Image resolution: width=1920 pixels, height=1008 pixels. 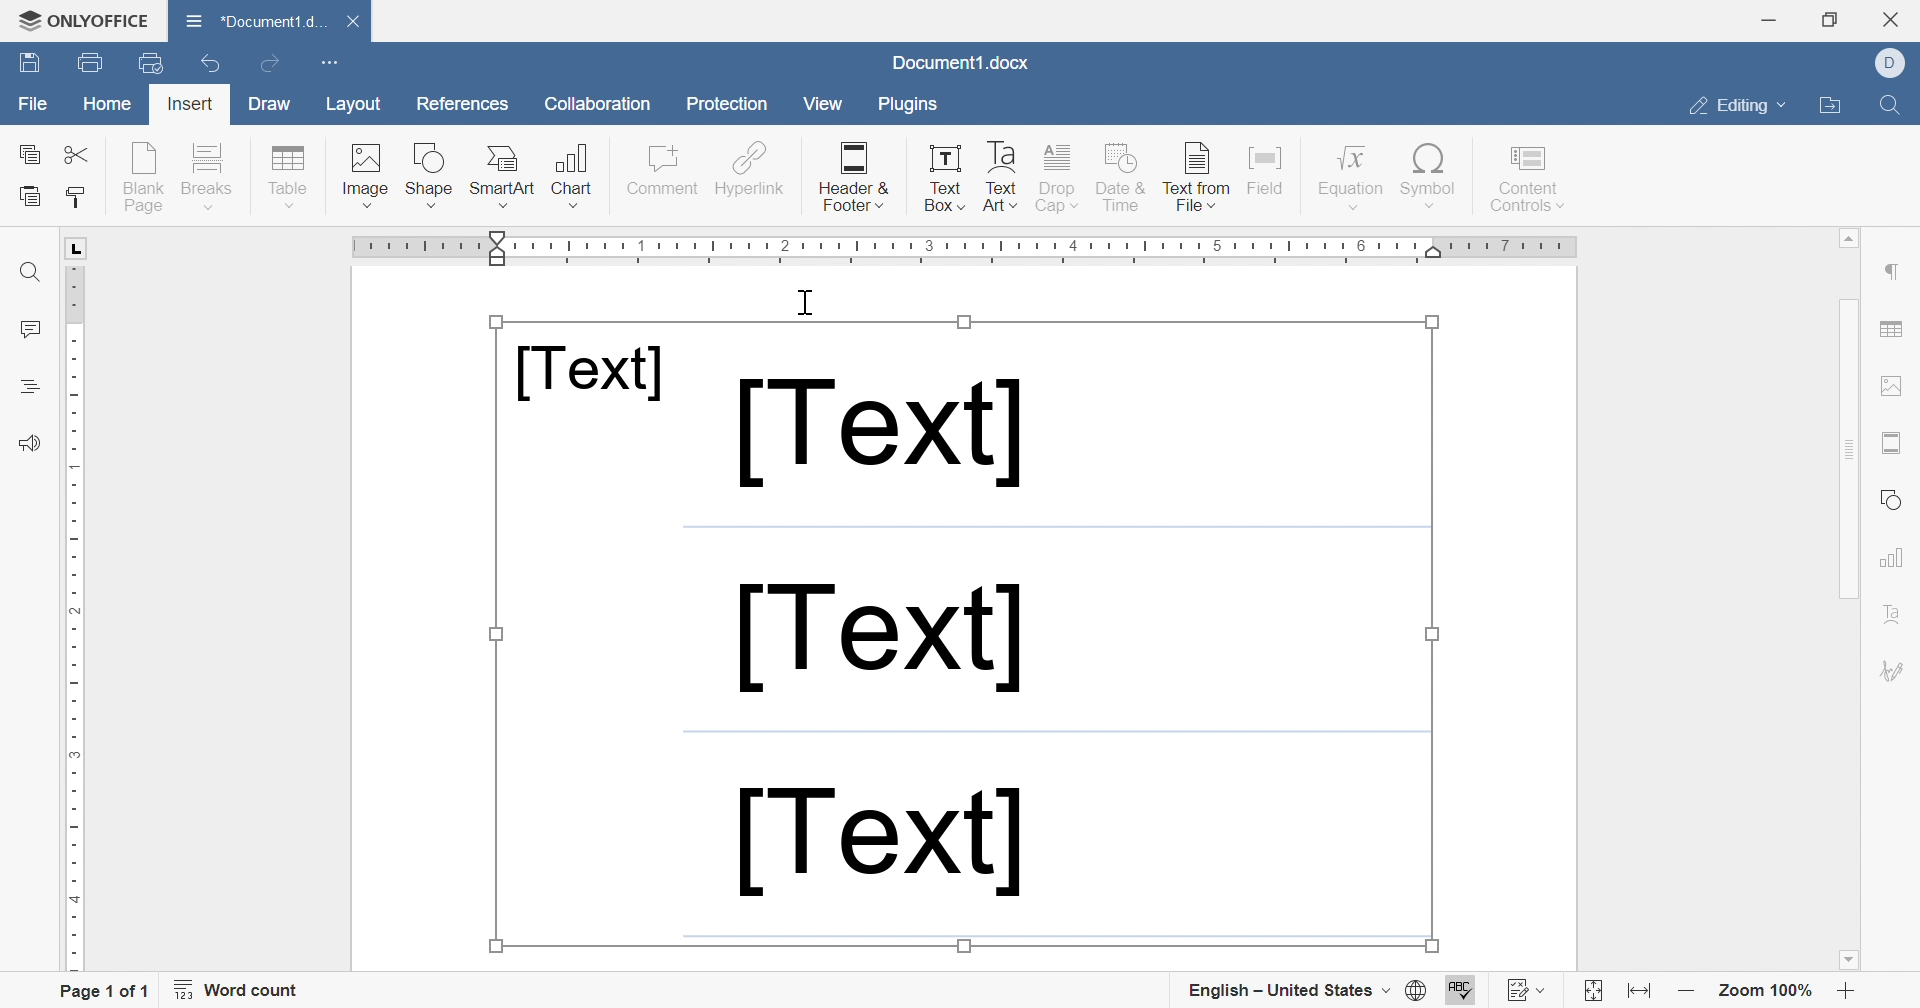 I want to click on text Cursor, so click(x=809, y=302).